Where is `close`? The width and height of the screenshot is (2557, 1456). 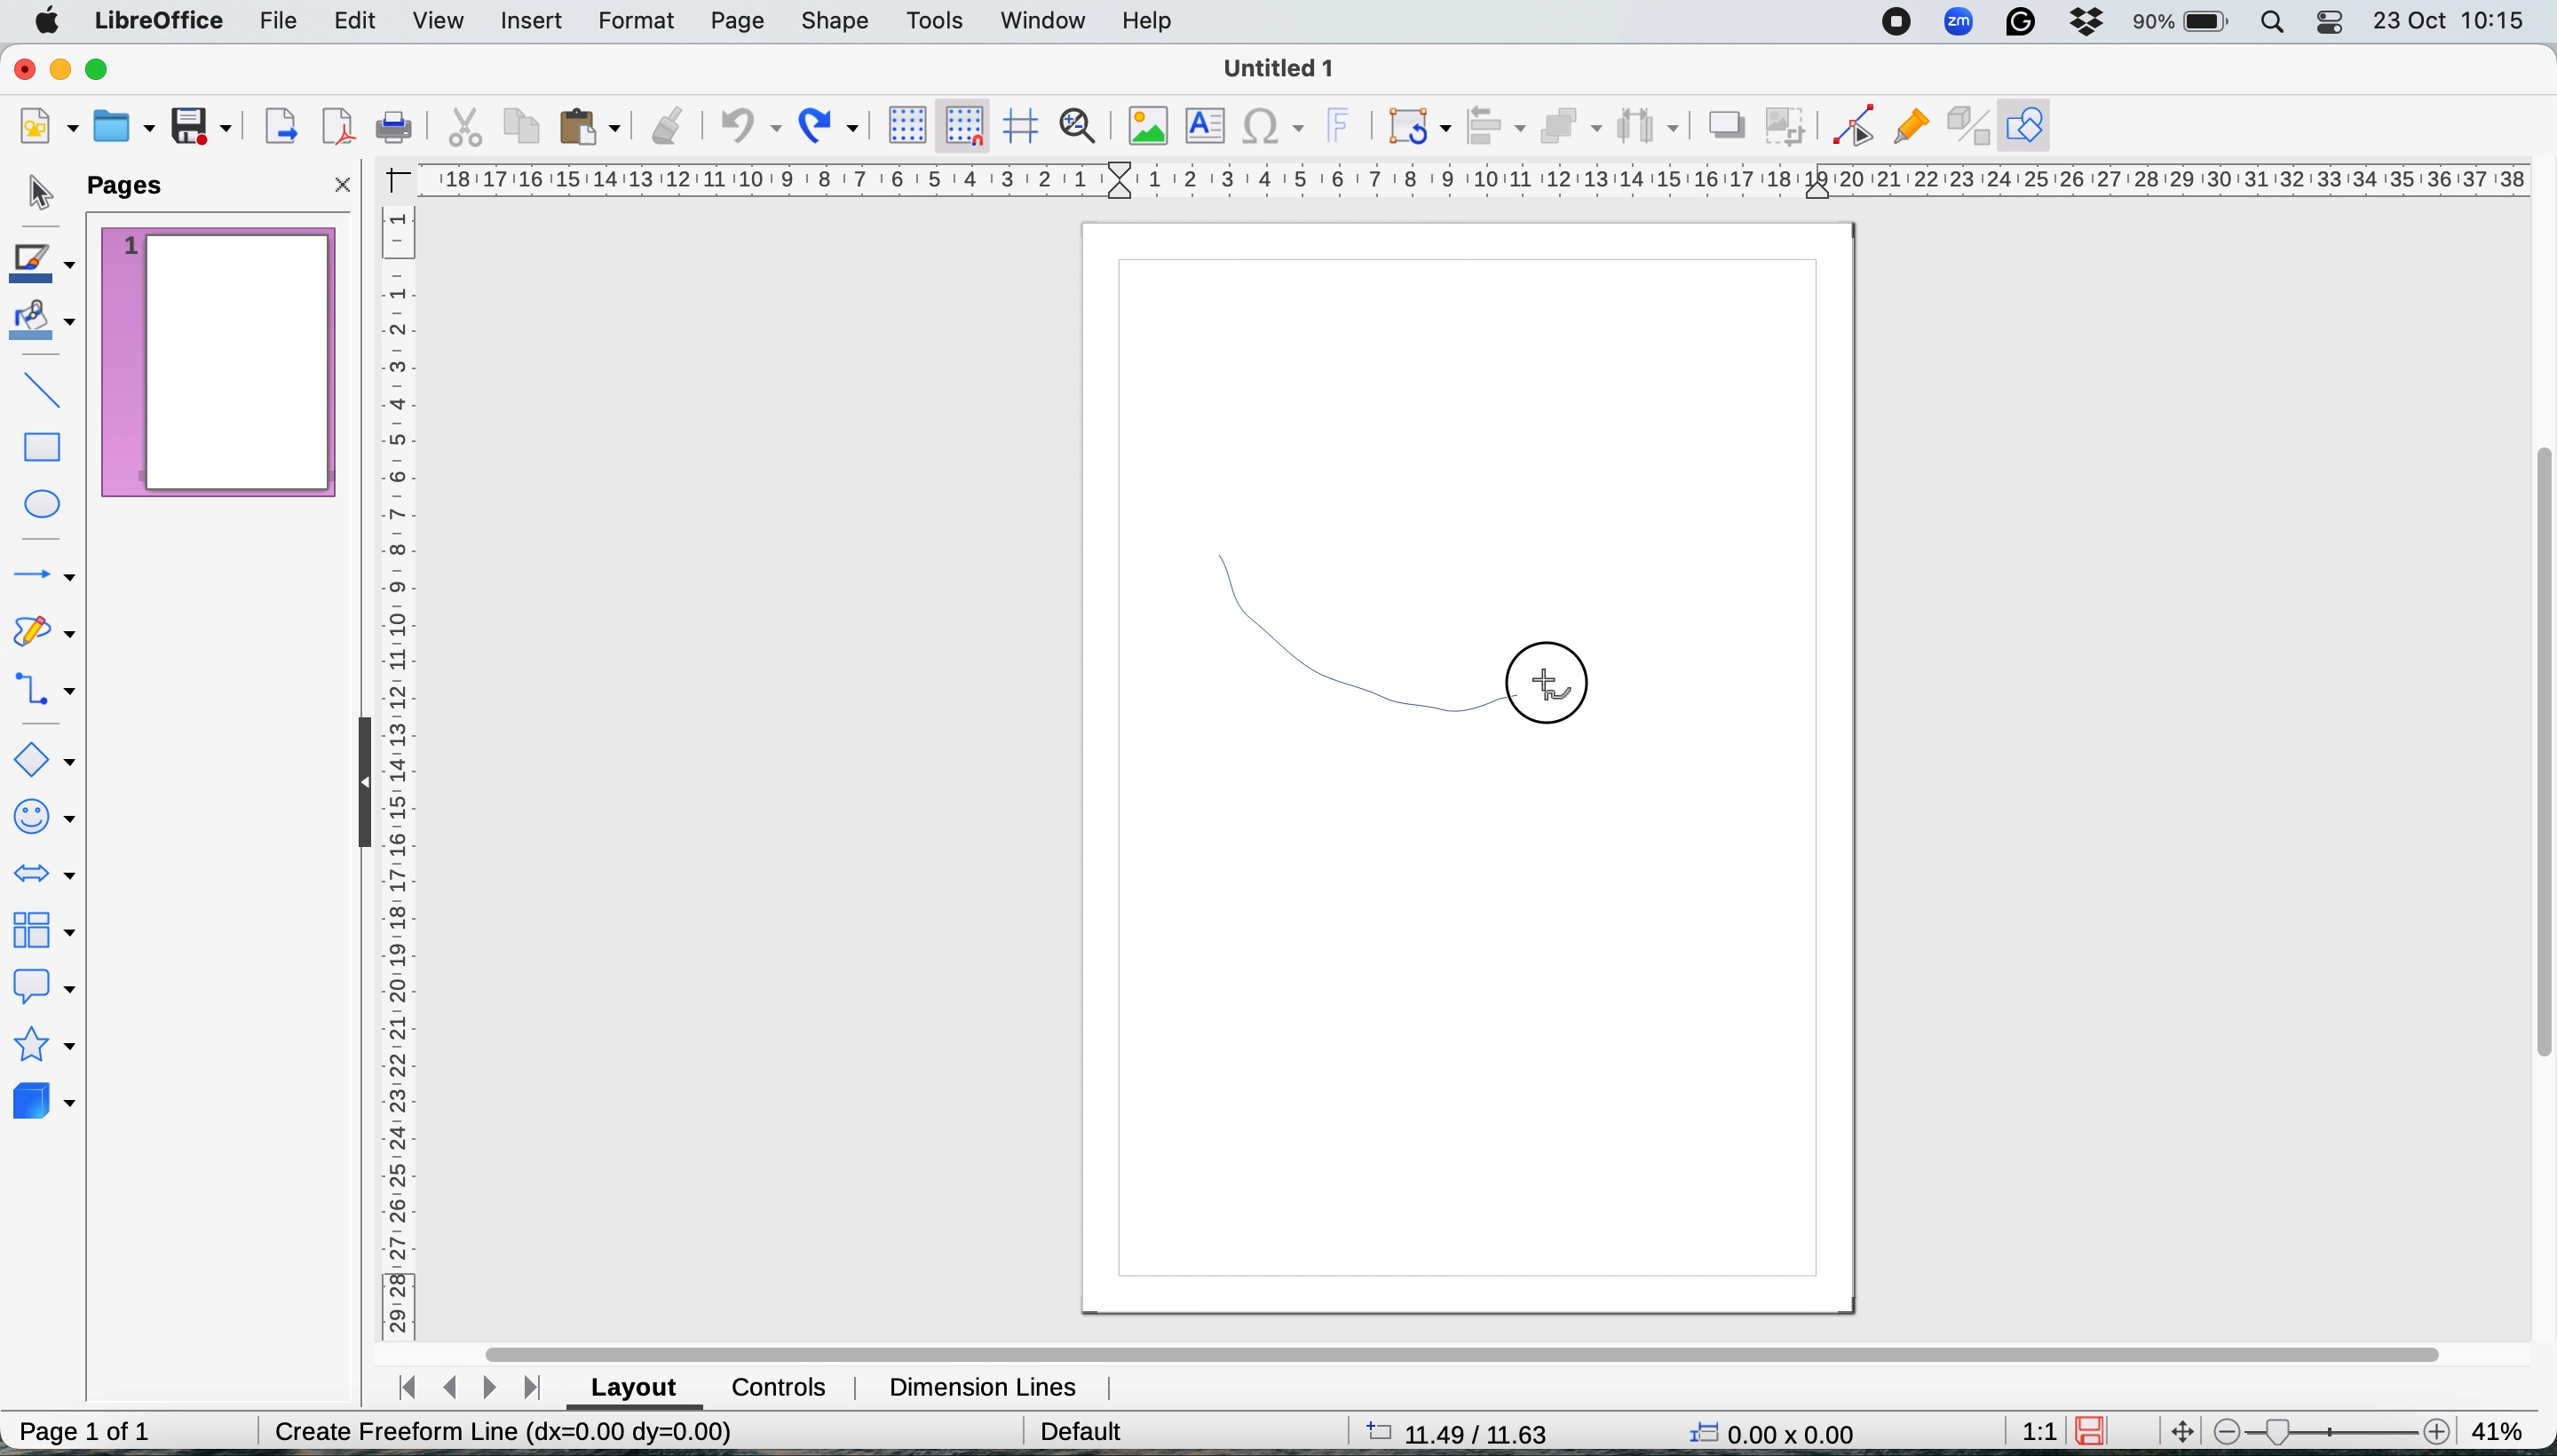 close is located at coordinates (25, 68).